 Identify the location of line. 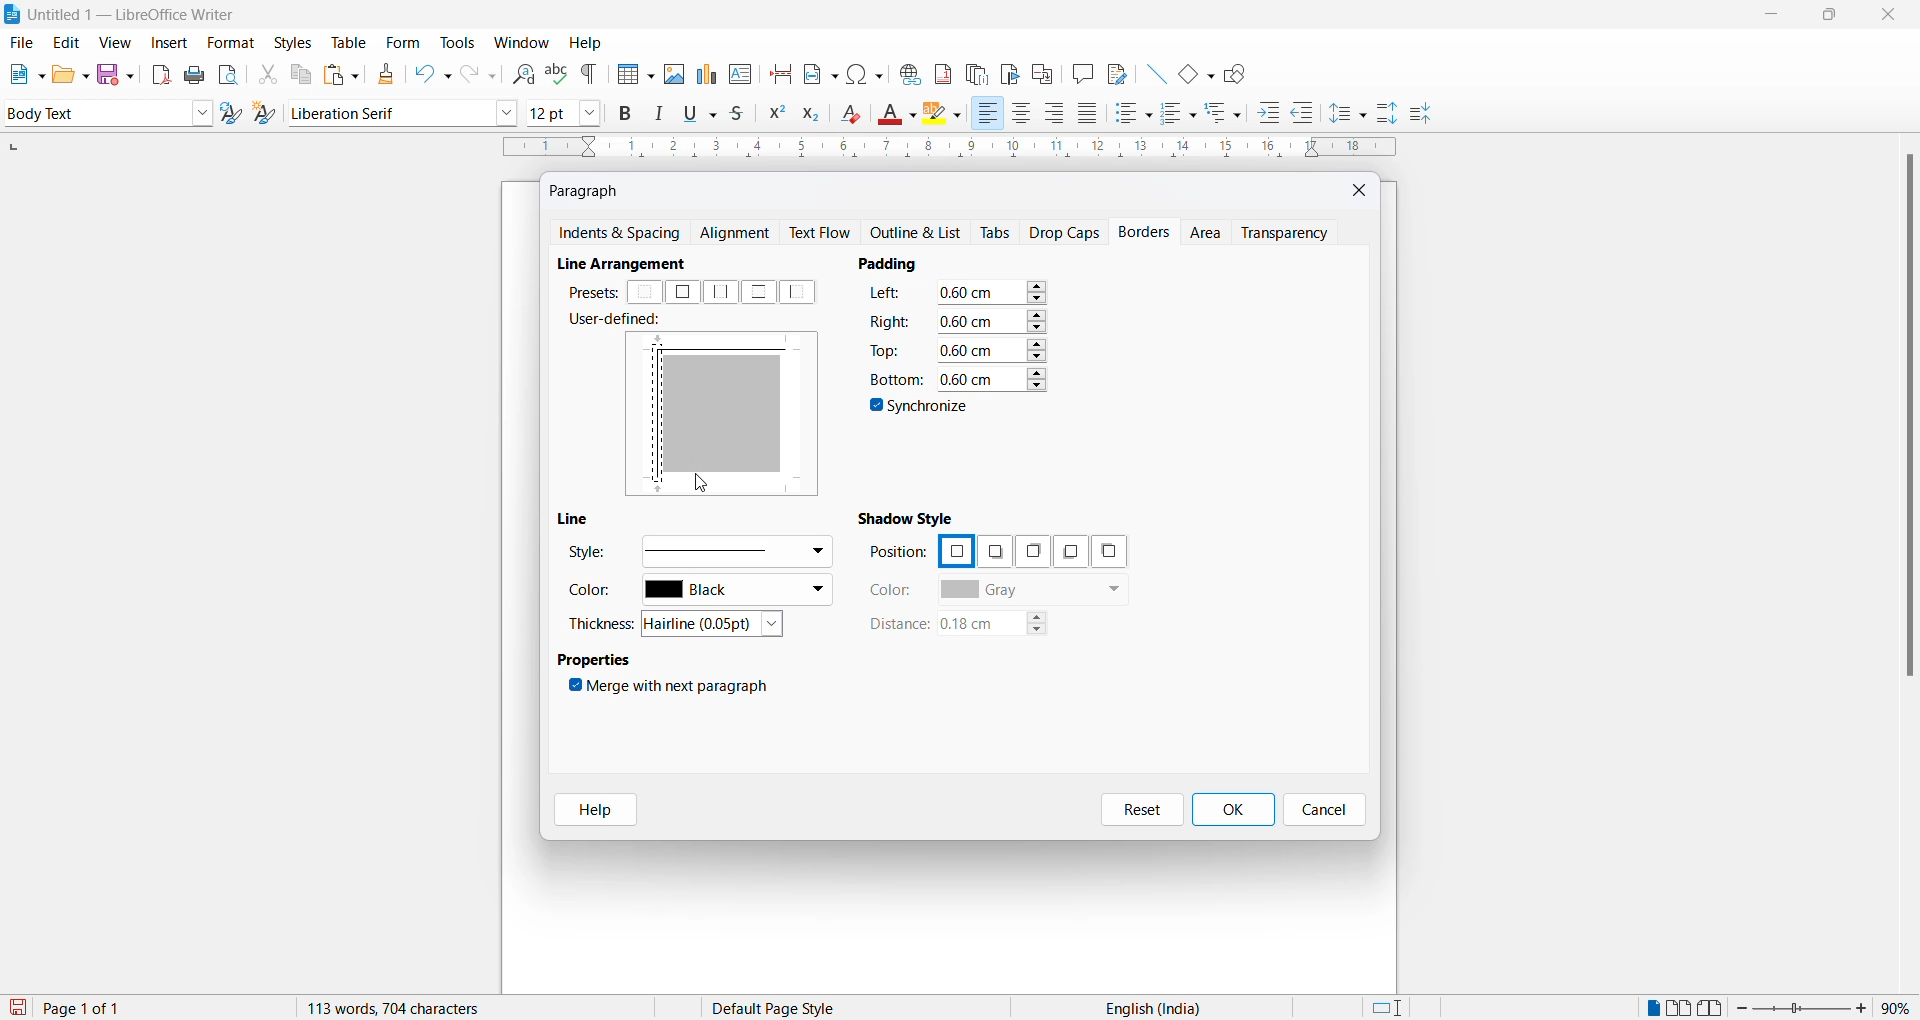
(579, 519).